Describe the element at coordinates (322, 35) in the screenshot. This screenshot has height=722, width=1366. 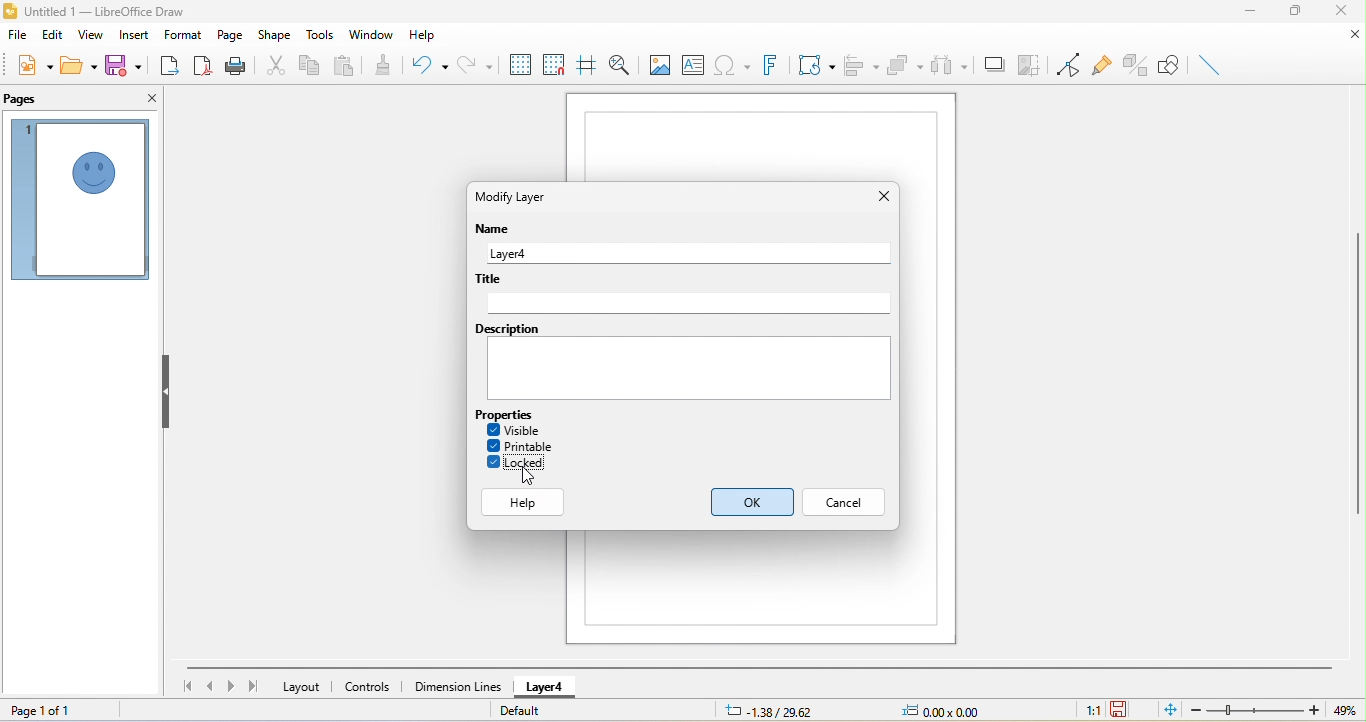
I see `tools` at that location.